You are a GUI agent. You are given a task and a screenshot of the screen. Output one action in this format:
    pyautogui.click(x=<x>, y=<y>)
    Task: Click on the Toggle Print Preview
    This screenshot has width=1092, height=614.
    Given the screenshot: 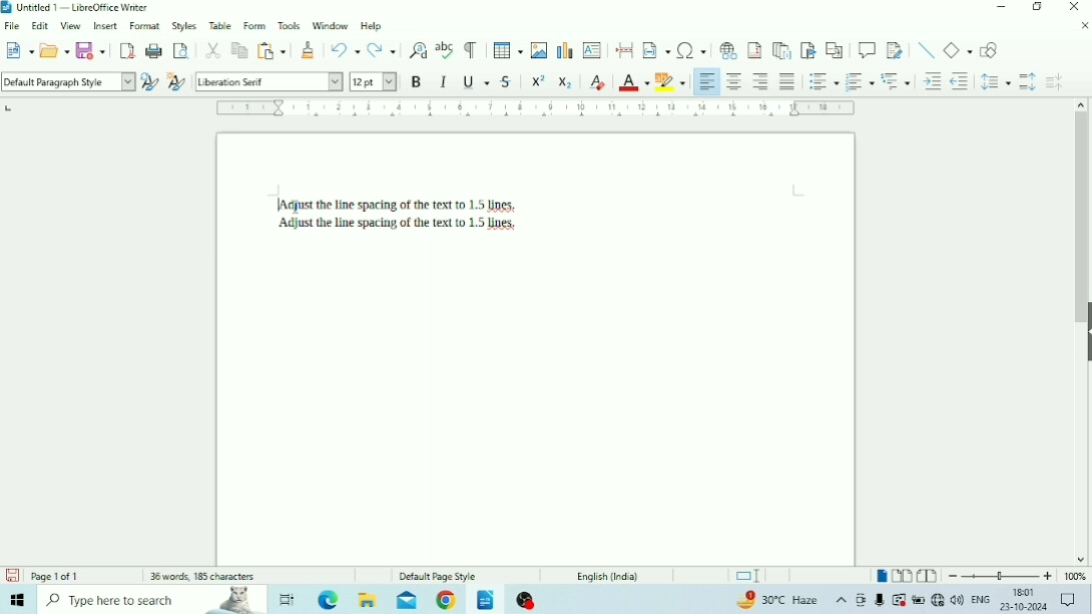 What is the action you would take?
    pyautogui.click(x=183, y=50)
    